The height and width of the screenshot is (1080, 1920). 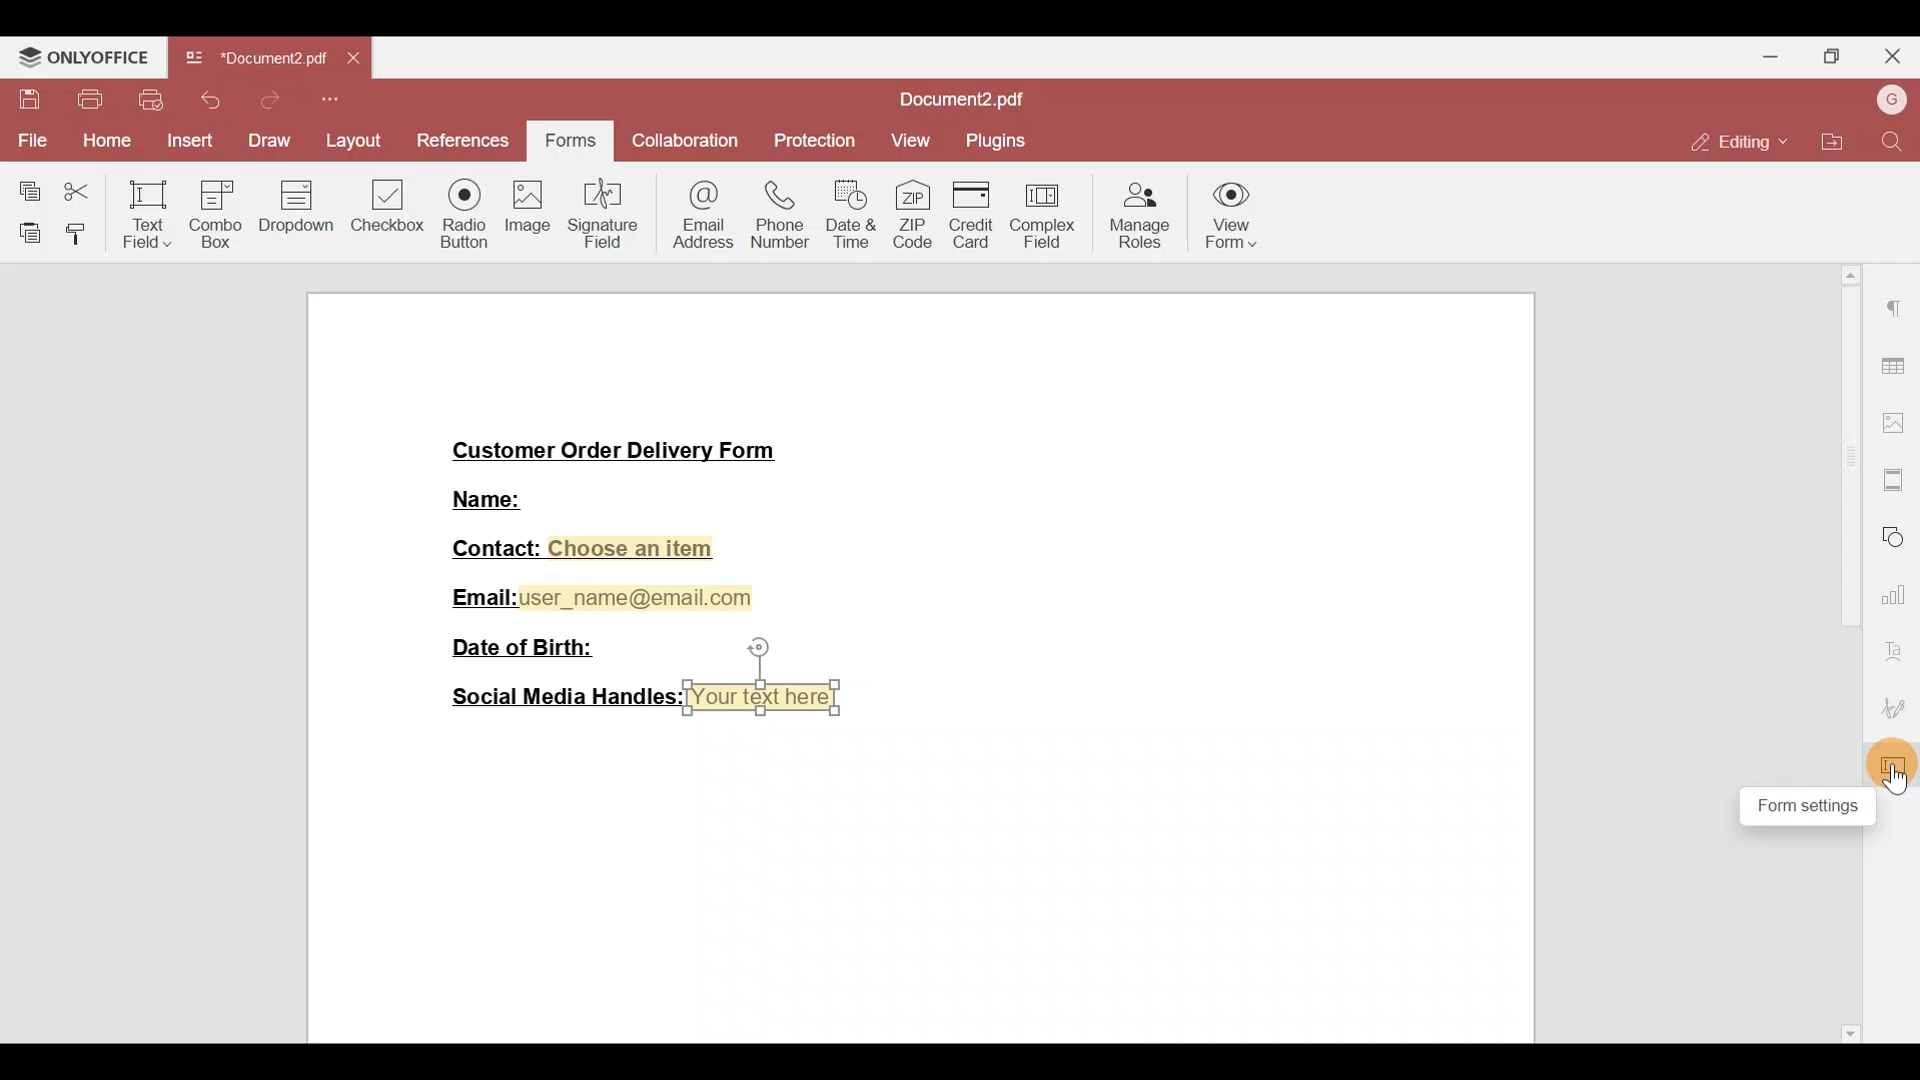 I want to click on Undo, so click(x=214, y=100).